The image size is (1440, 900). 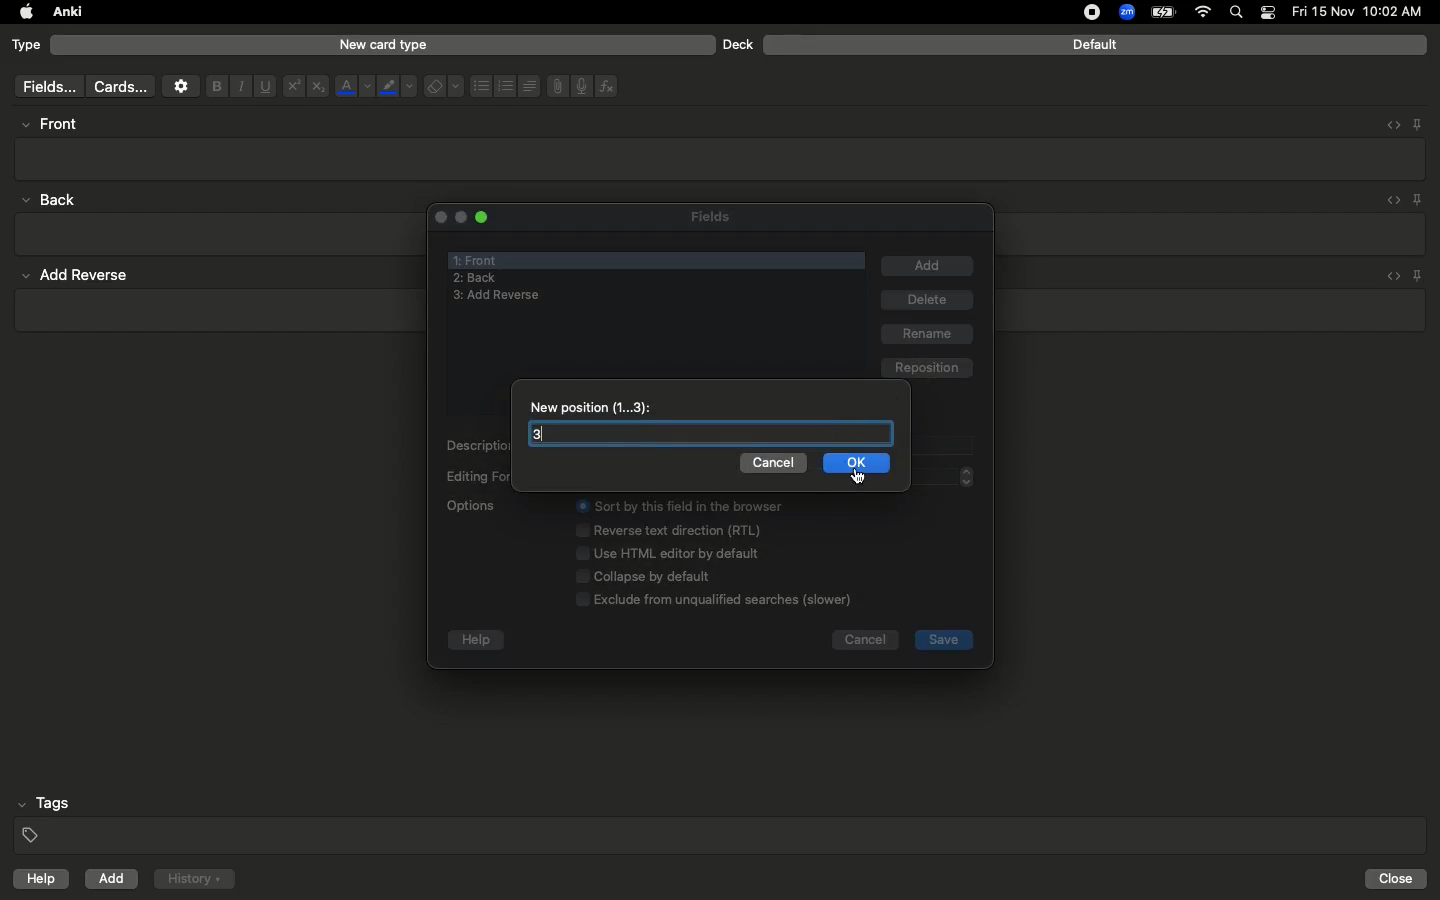 I want to click on Bold, so click(x=215, y=85).